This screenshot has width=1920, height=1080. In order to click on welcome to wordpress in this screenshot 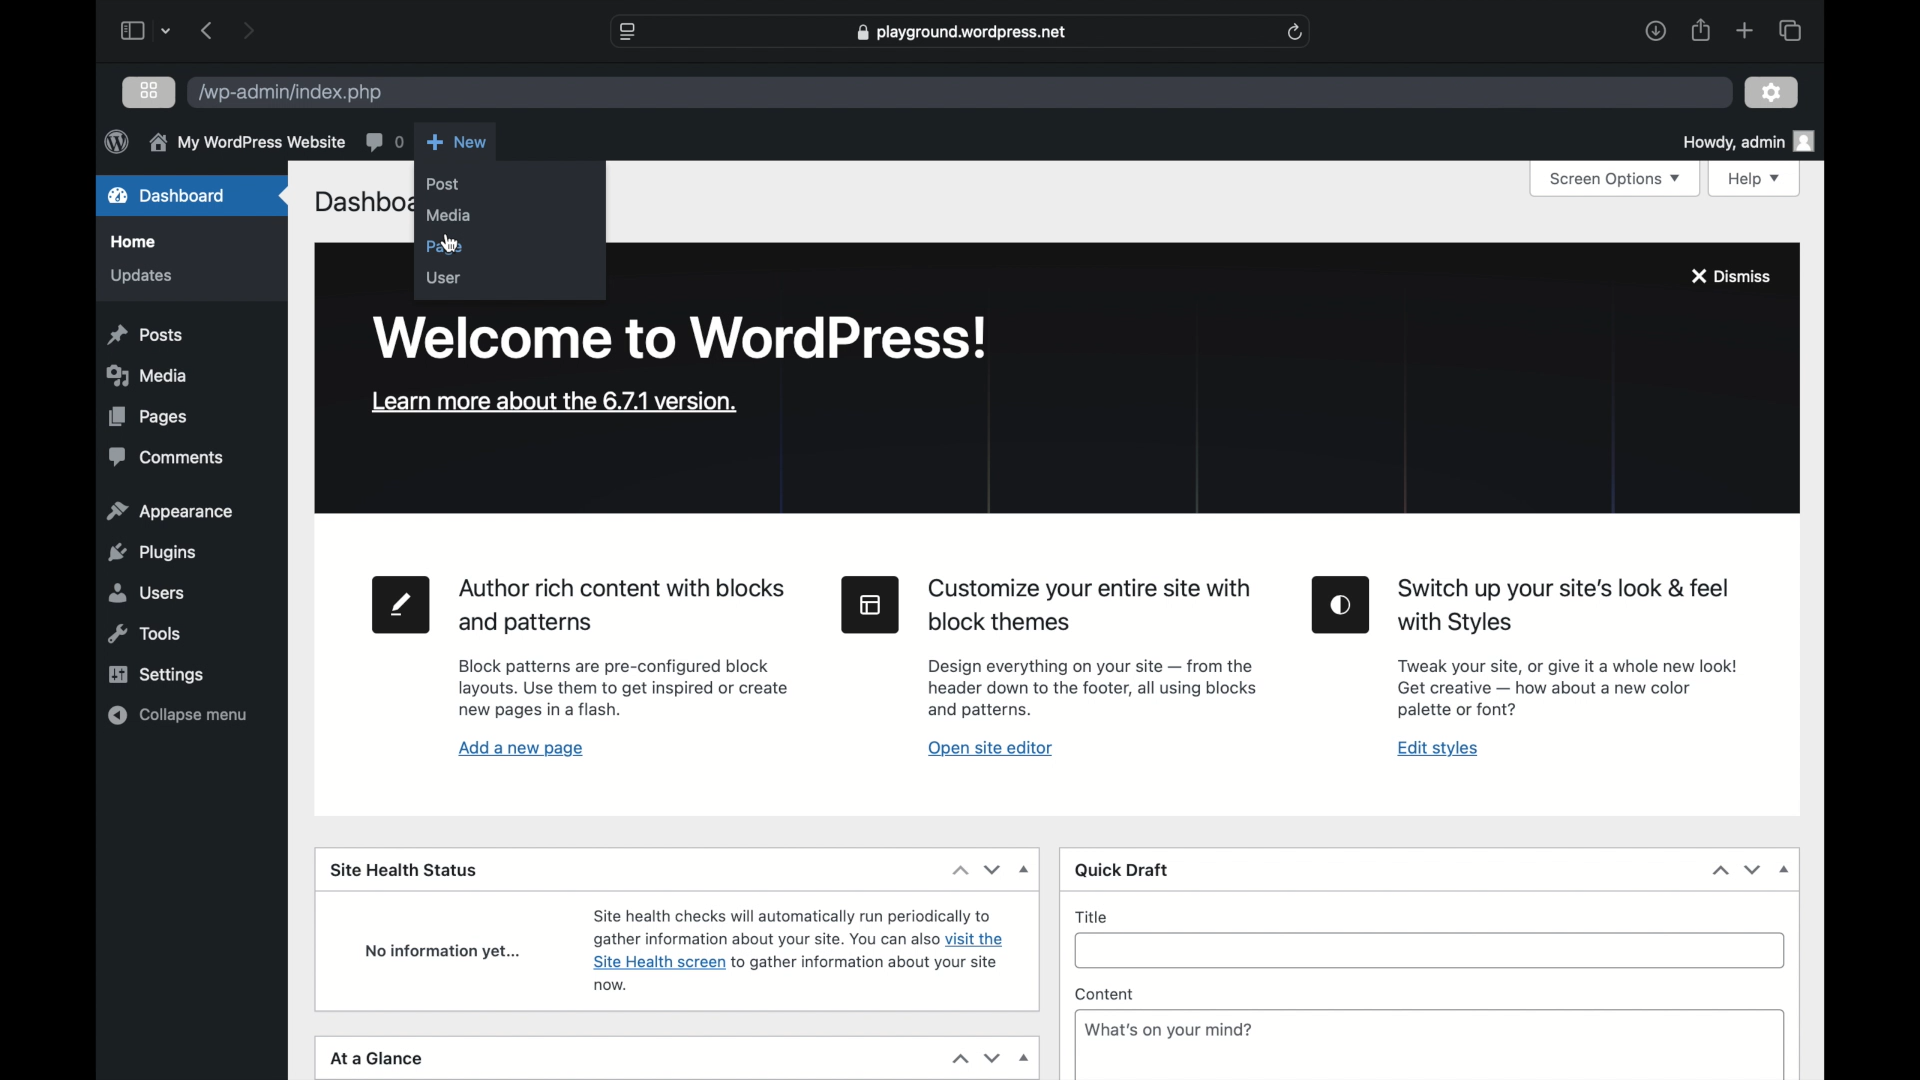, I will do `click(684, 337)`.